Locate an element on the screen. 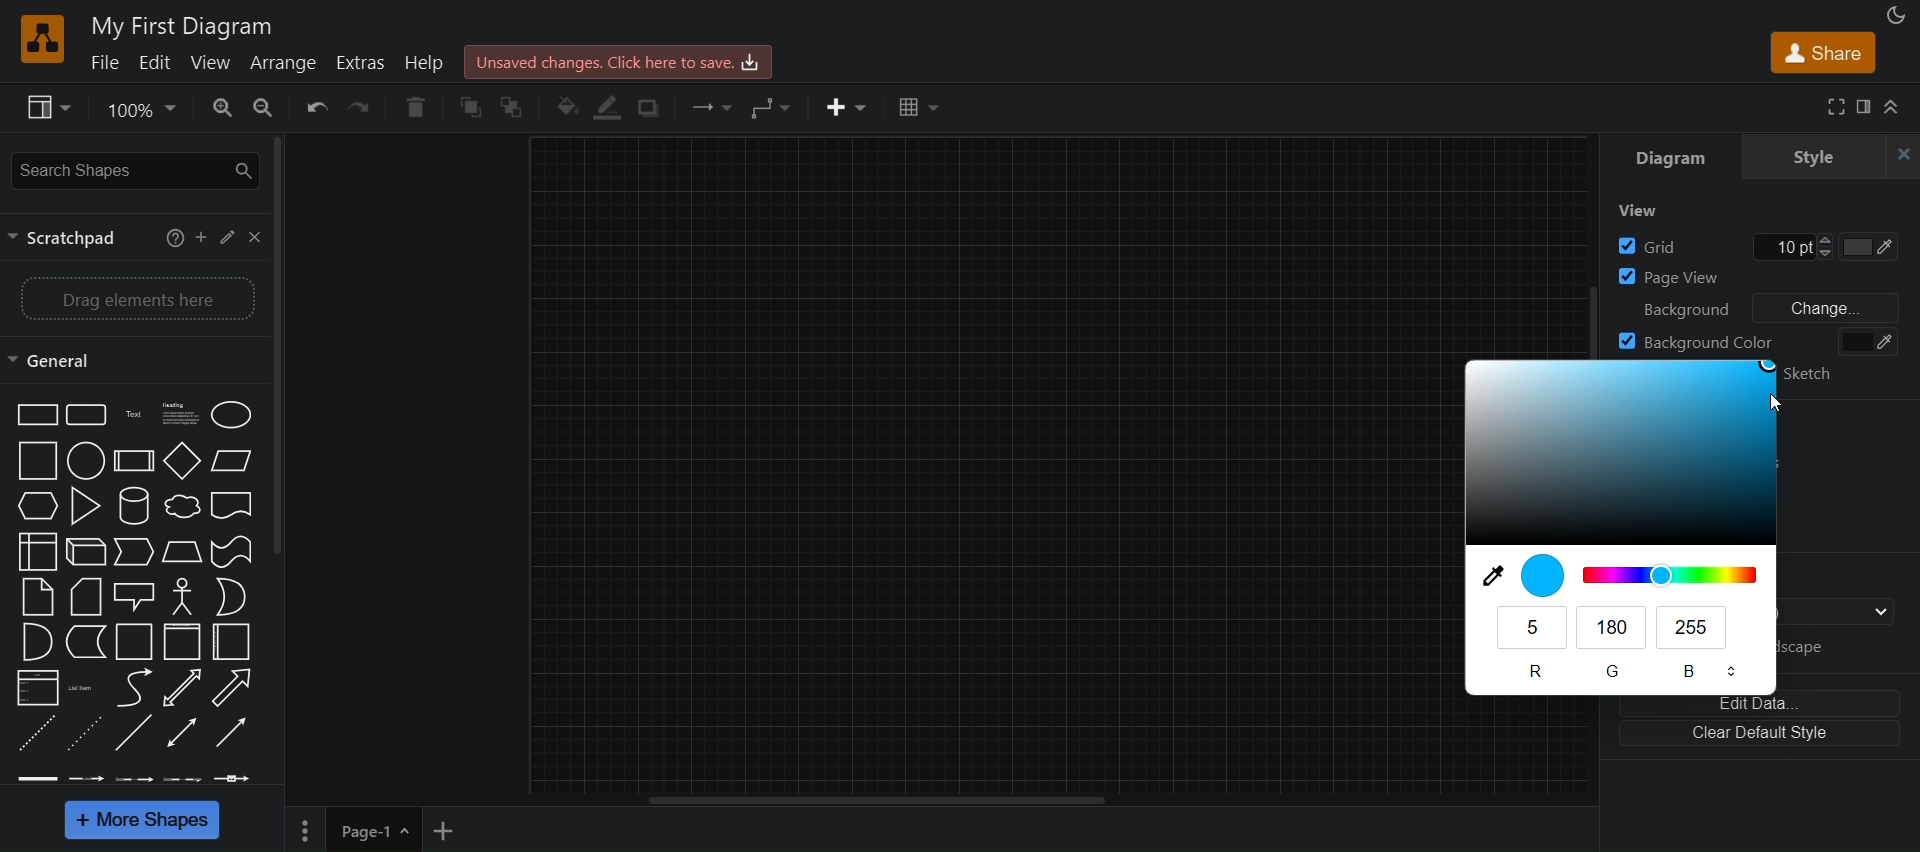  delete is located at coordinates (415, 109).